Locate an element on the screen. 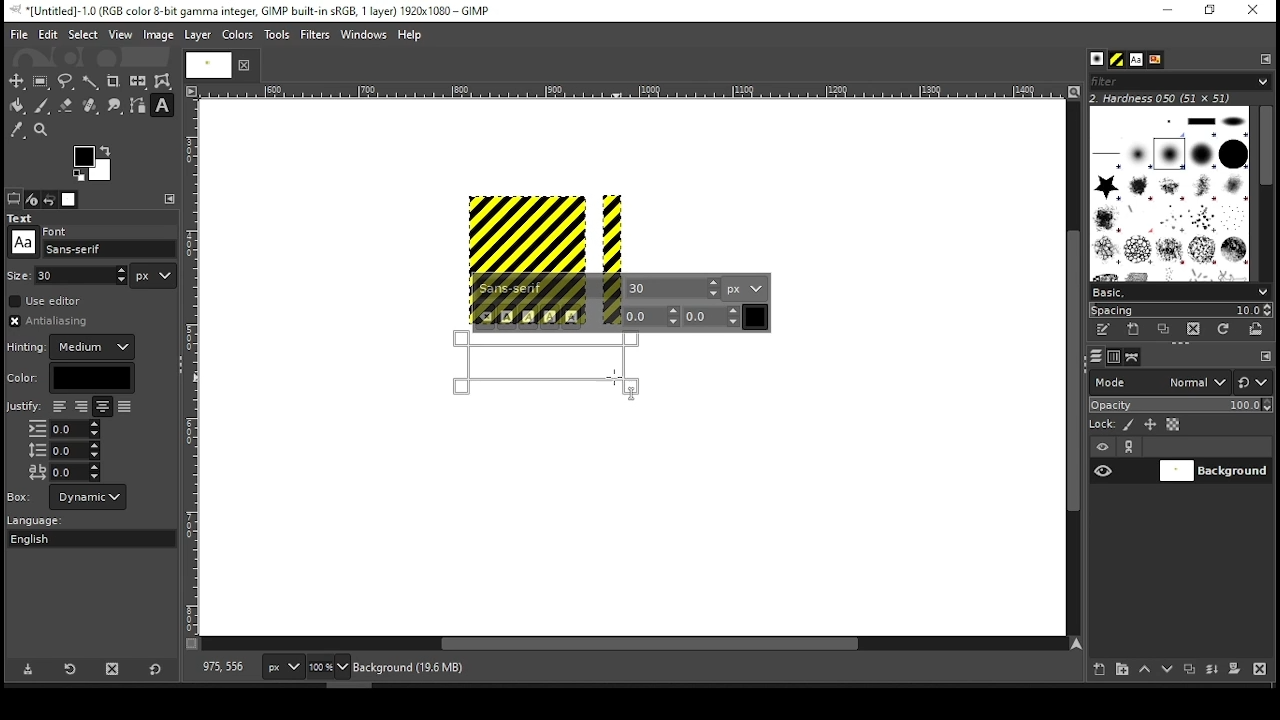  tools is located at coordinates (279, 36).